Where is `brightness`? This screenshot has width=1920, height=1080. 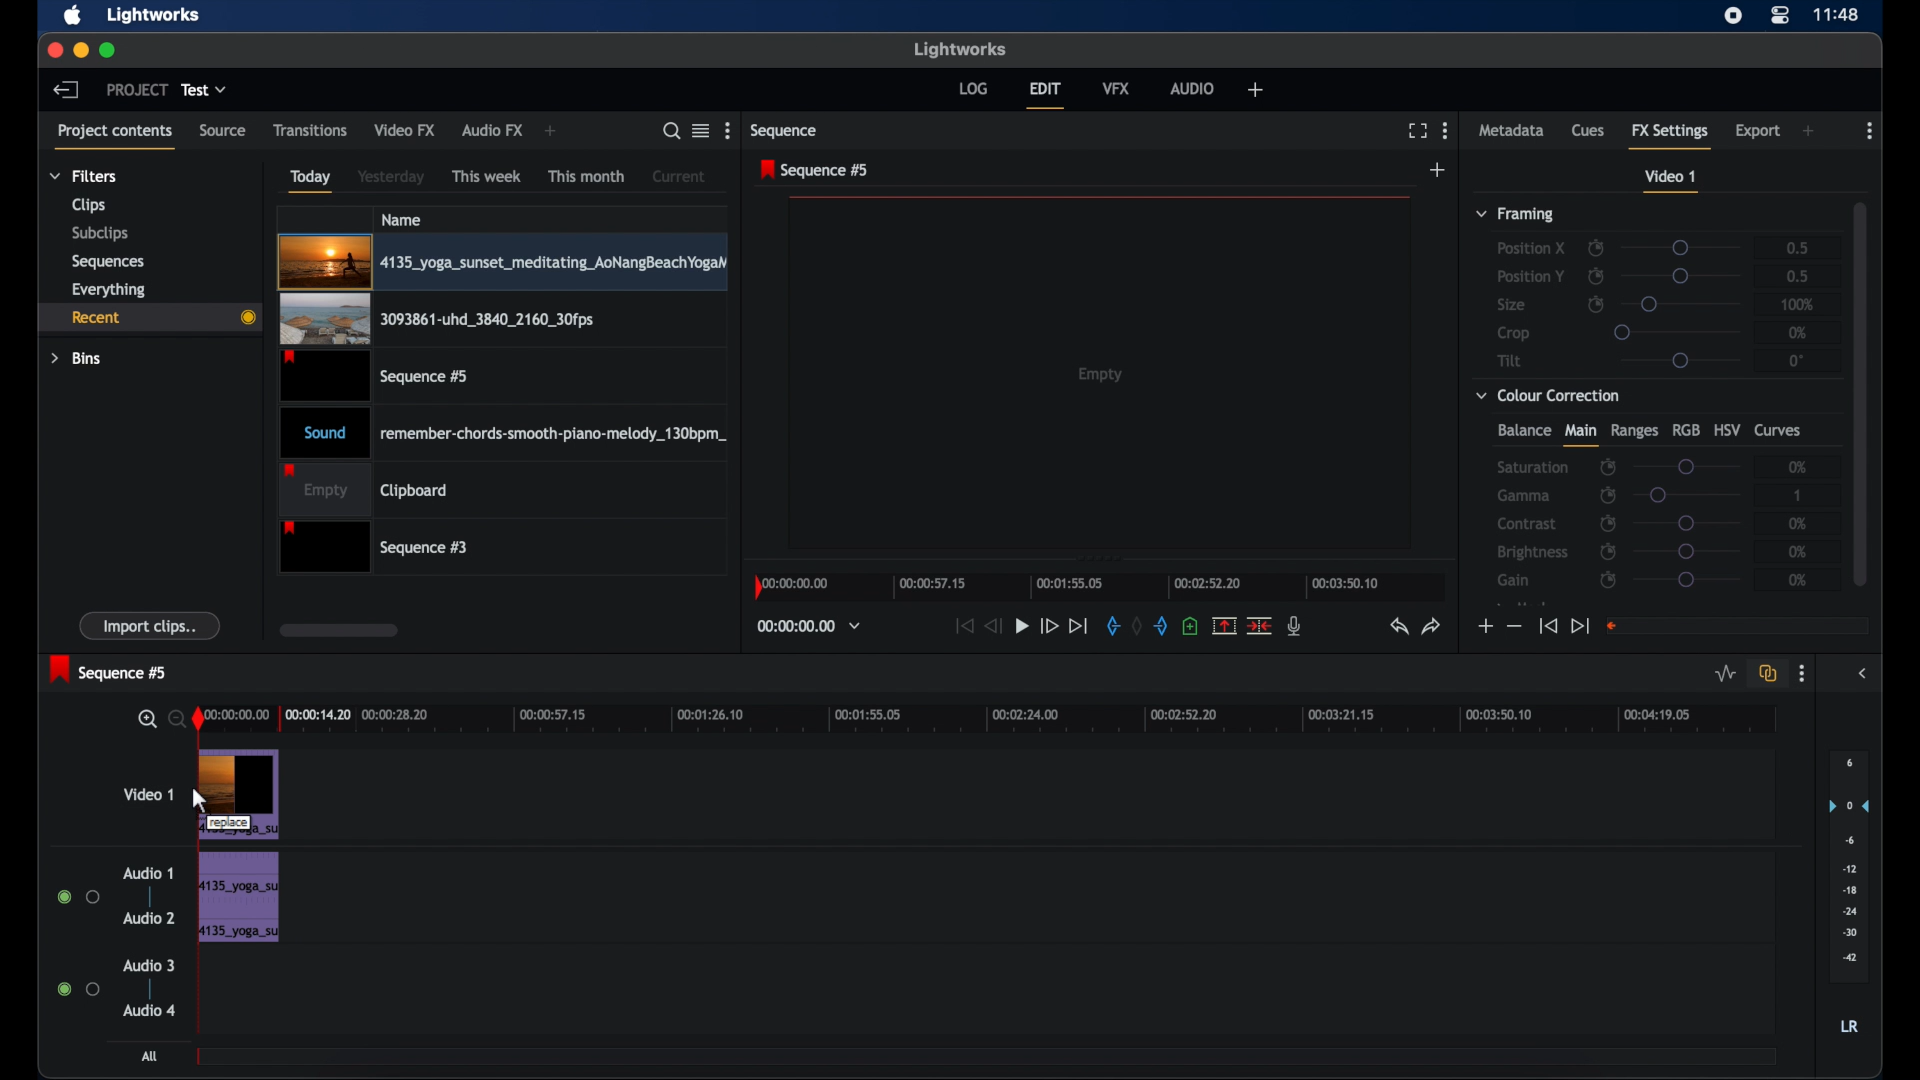 brightness is located at coordinates (1534, 553).